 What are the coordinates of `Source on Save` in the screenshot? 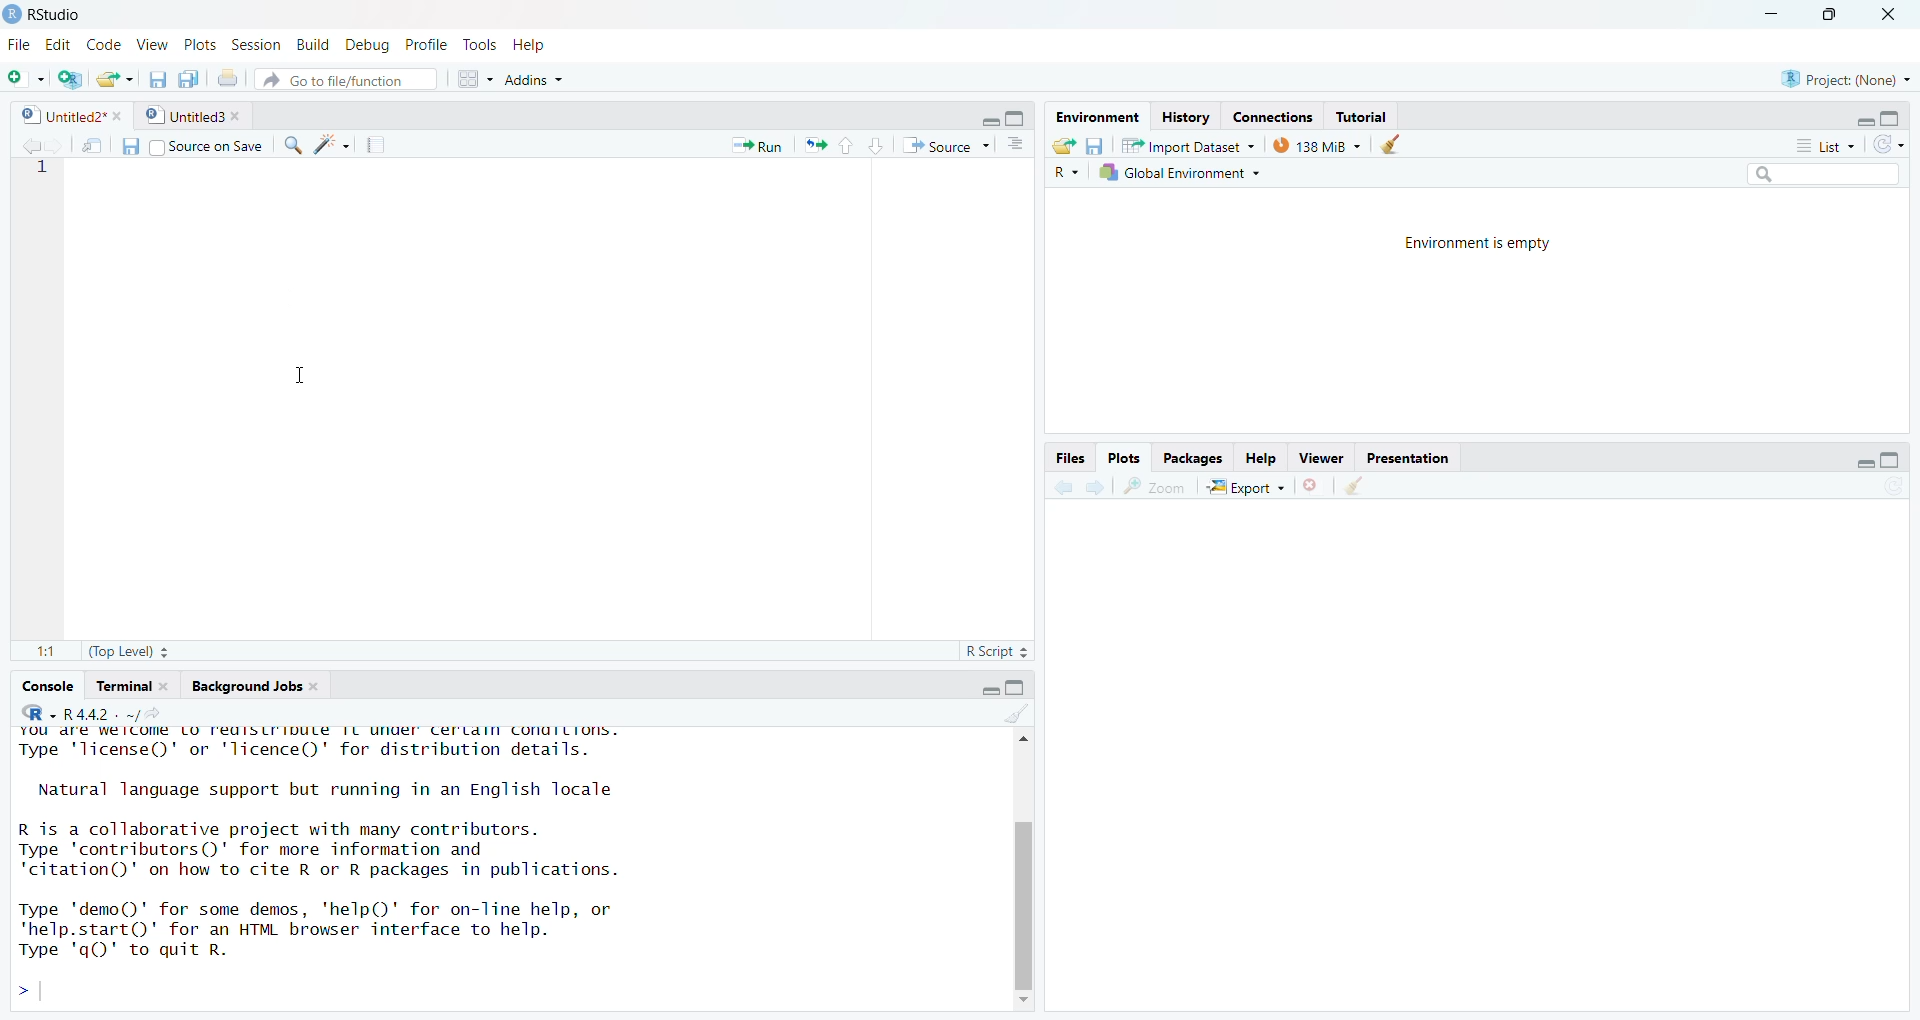 It's located at (211, 143).